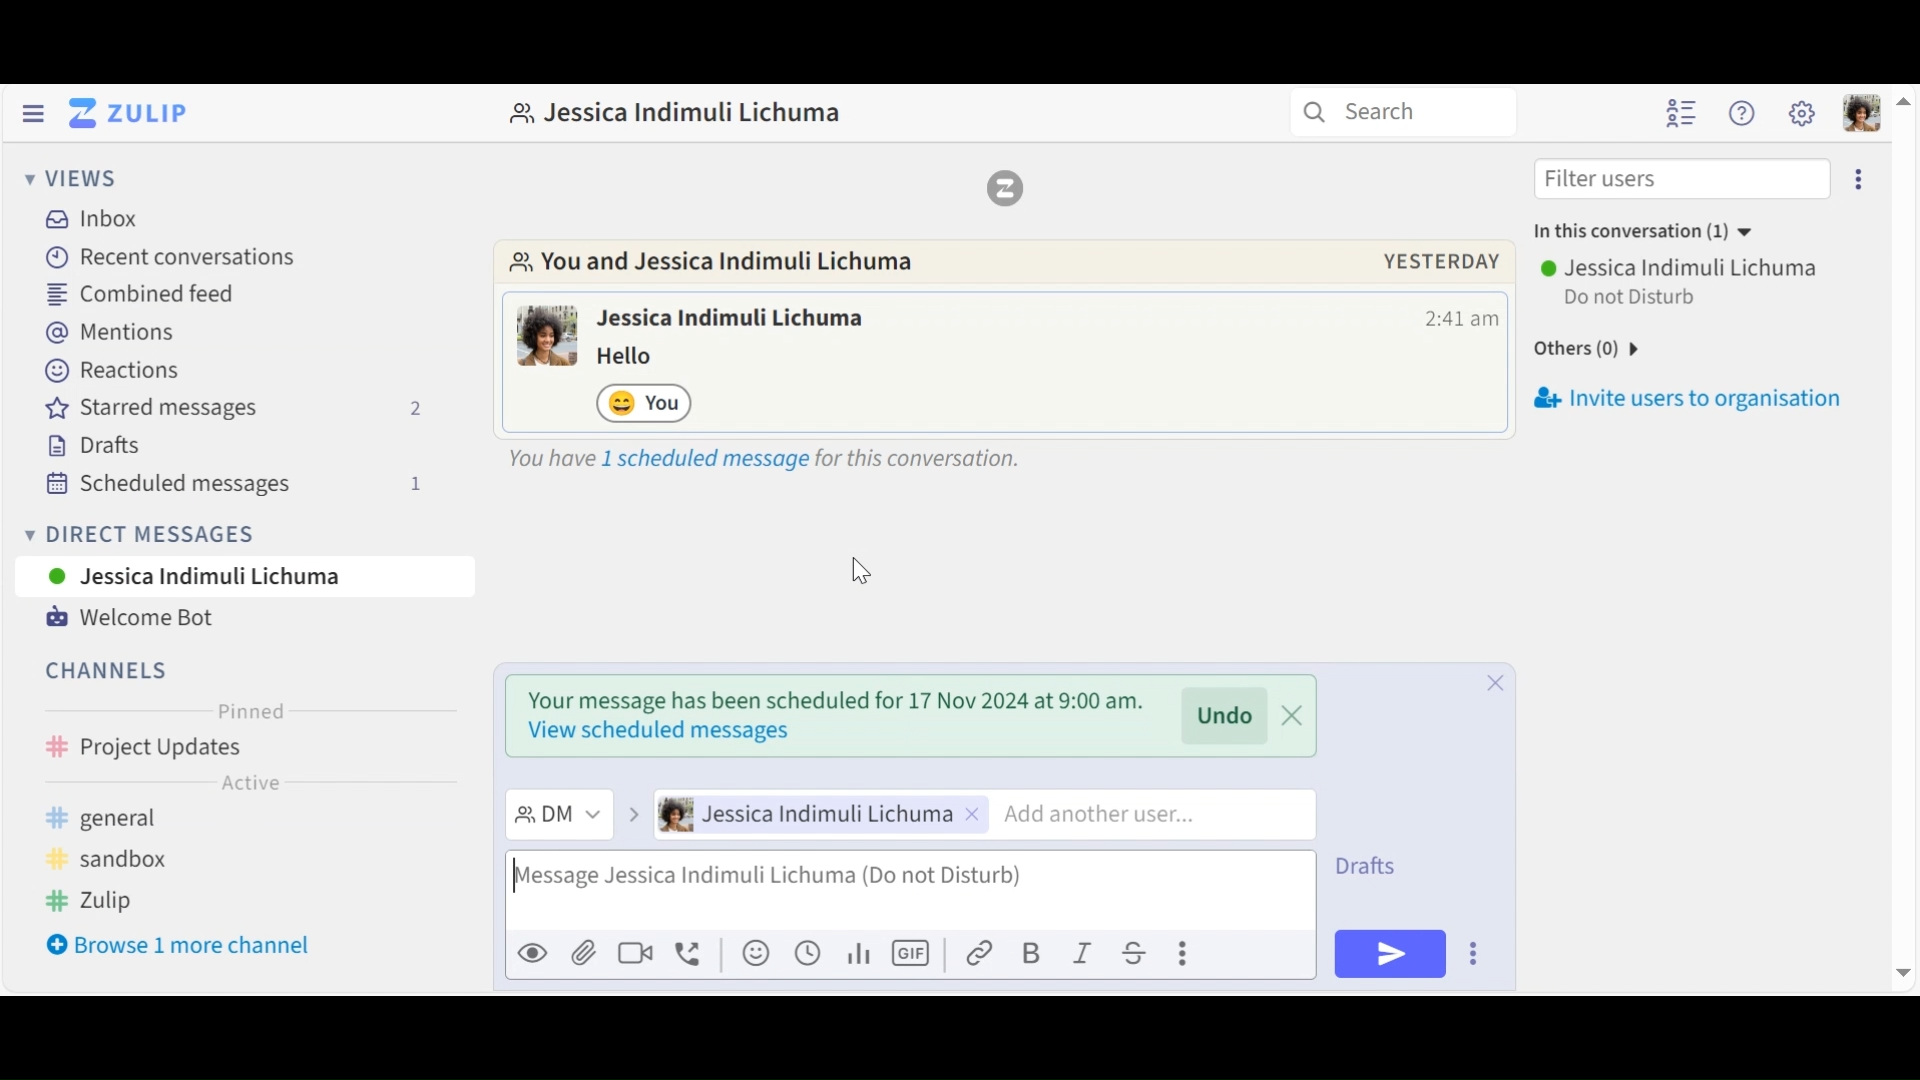  Describe the element at coordinates (250, 781) in the screenshot. I see `Active` at that location.